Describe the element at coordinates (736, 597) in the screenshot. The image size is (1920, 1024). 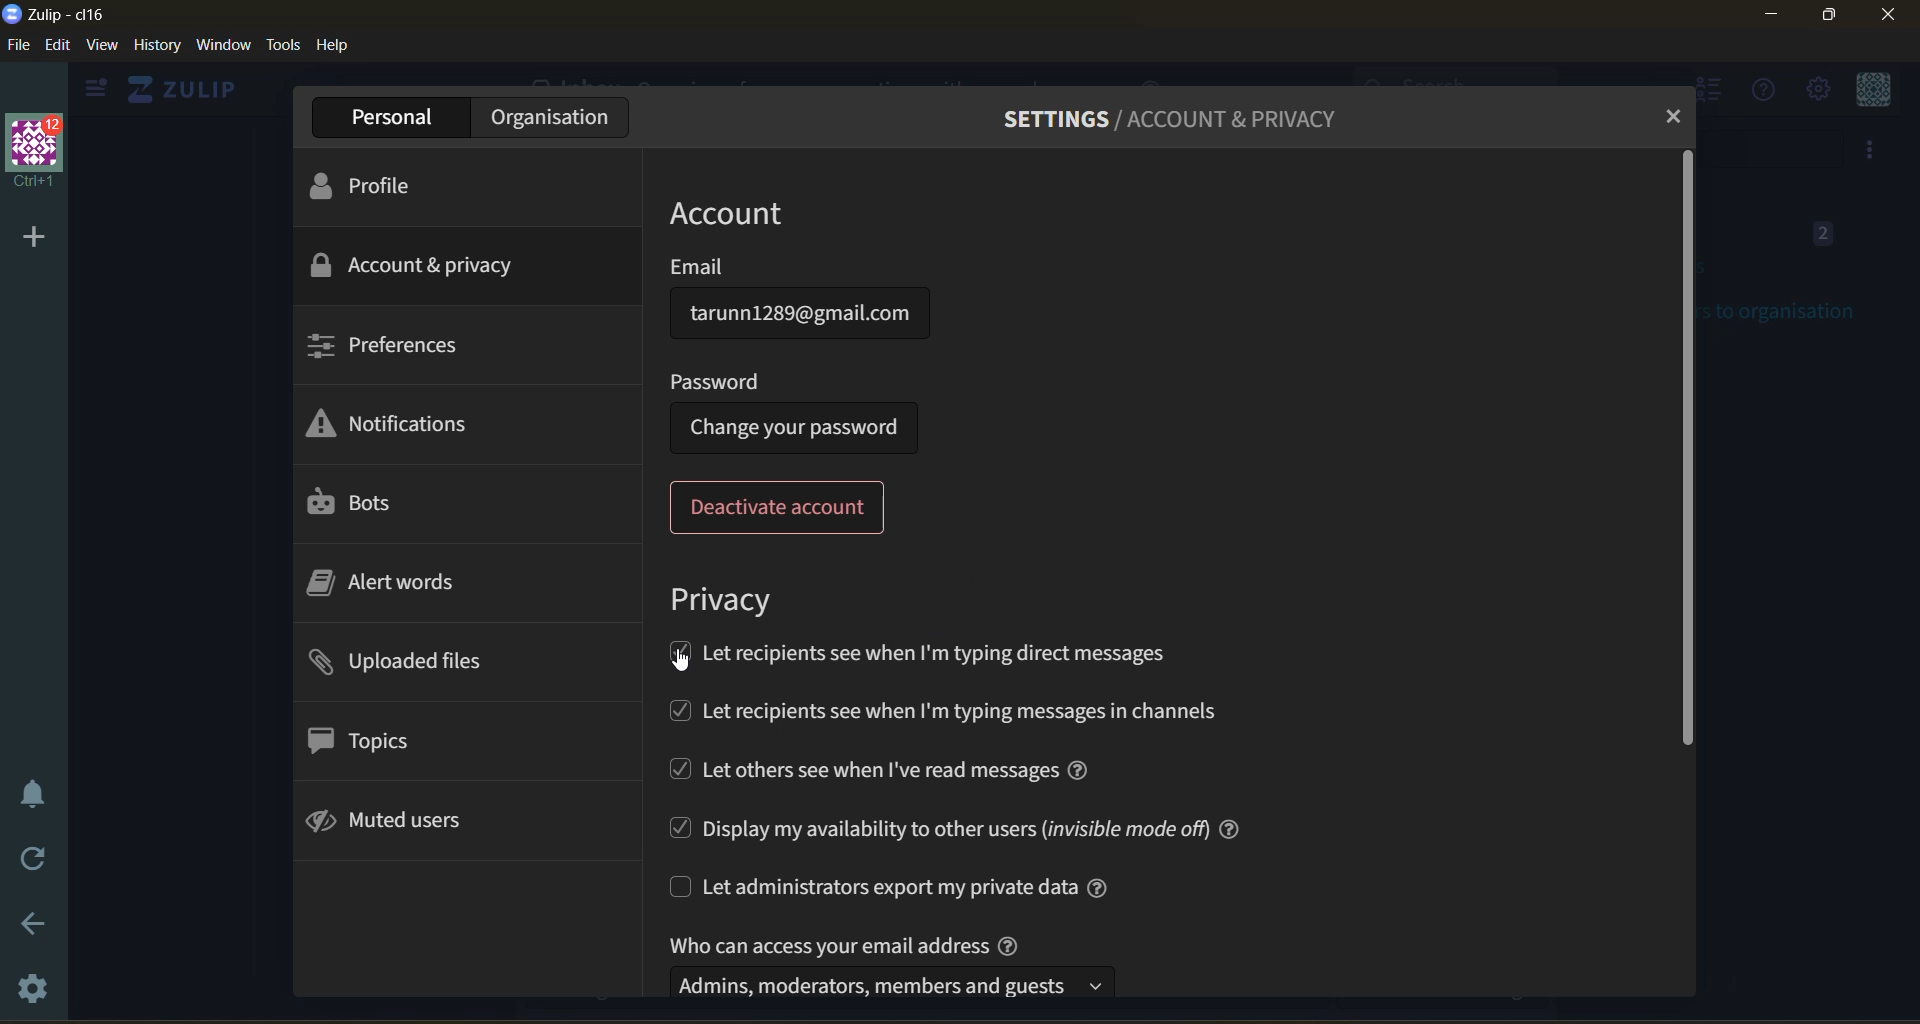
I see `privacy` at that location.